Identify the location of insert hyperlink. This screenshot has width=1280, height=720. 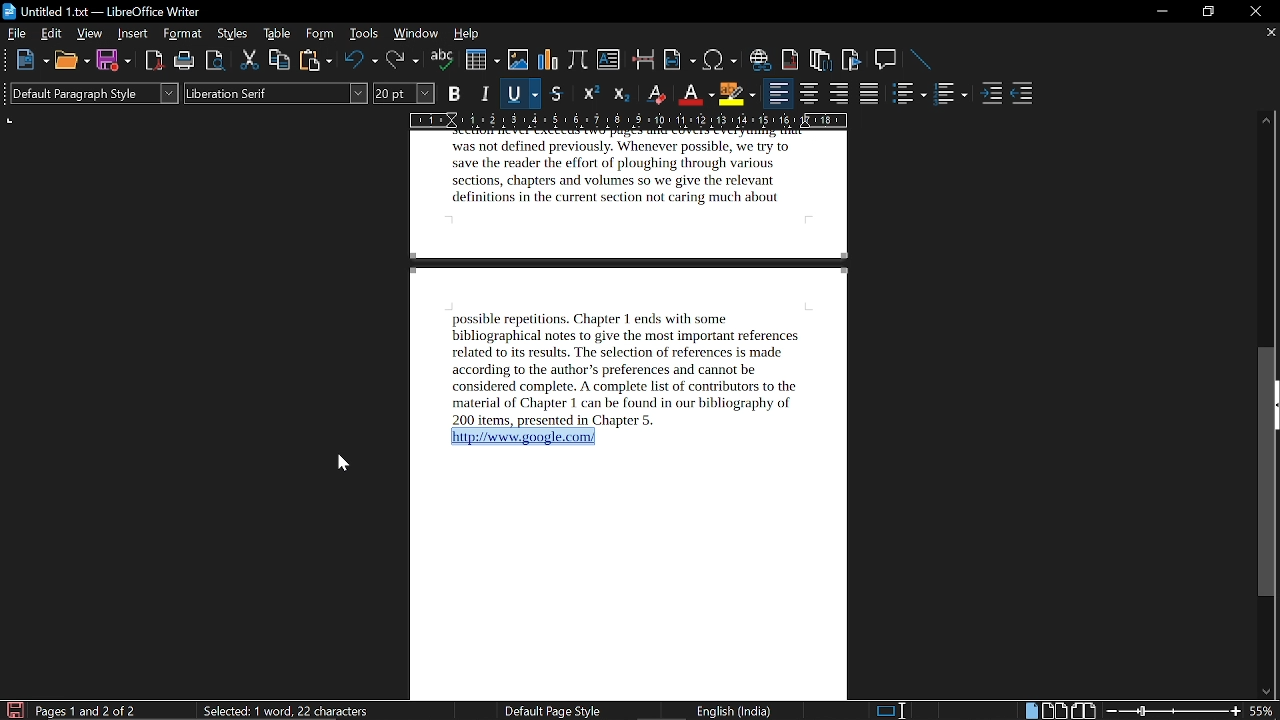
(762, 61).